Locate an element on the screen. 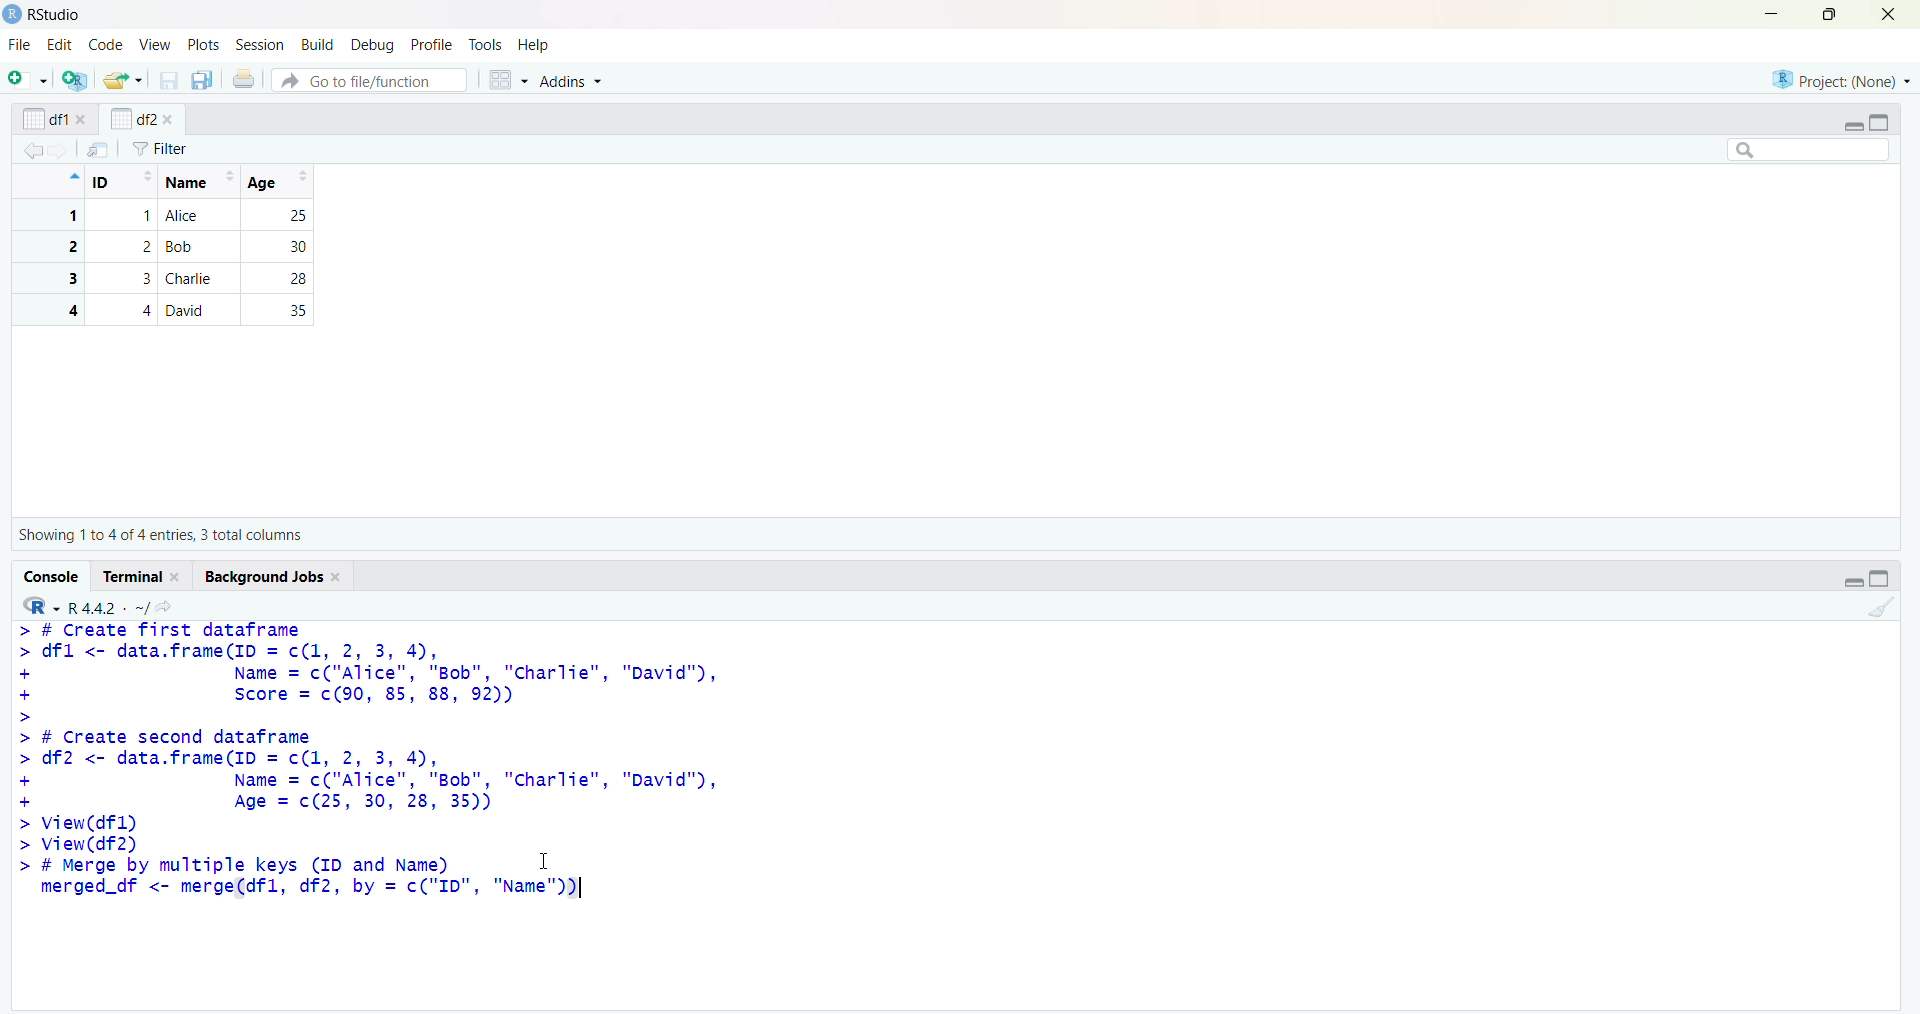 The height and width of the screenshot is (1014, 1920). age is located at coordinates (282, 182).